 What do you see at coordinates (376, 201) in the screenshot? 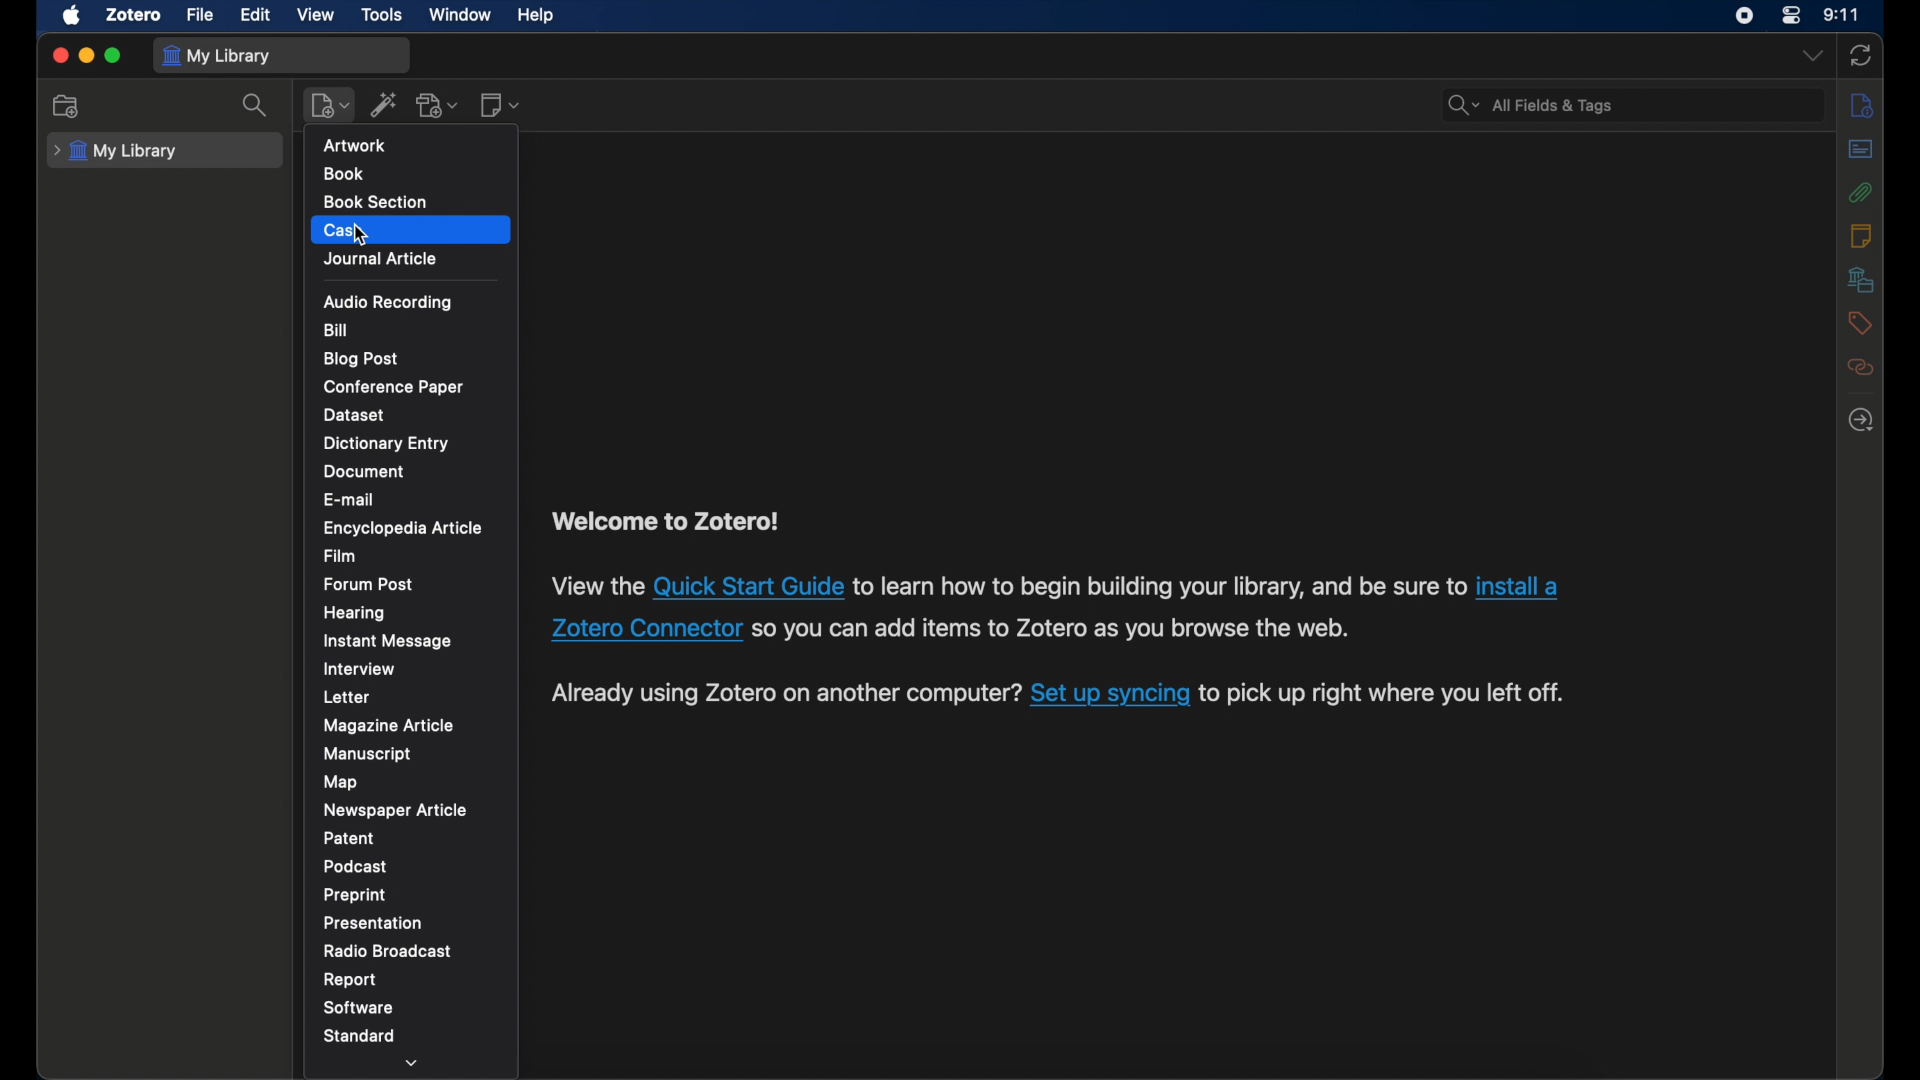
I see `book section` at bounding box center [376, 201].